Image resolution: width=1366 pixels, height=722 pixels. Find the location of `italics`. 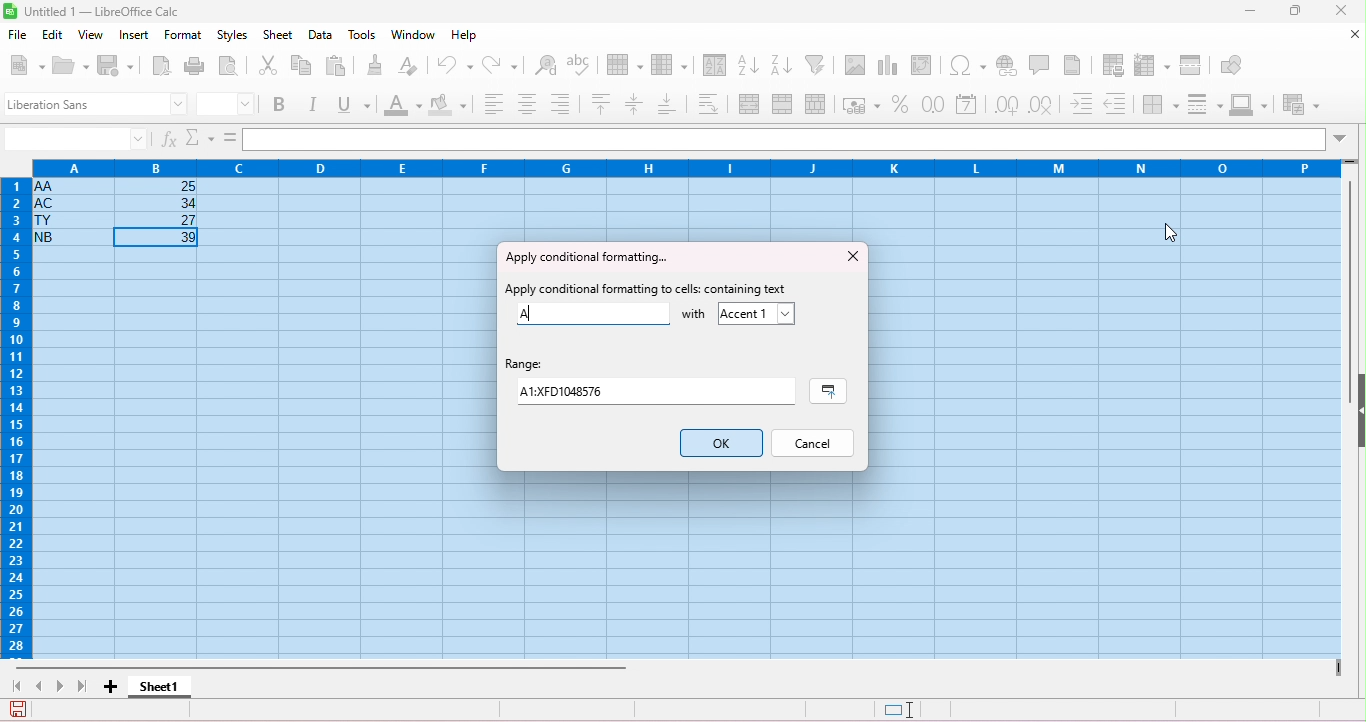

italics is located at coordinates (315, 105).